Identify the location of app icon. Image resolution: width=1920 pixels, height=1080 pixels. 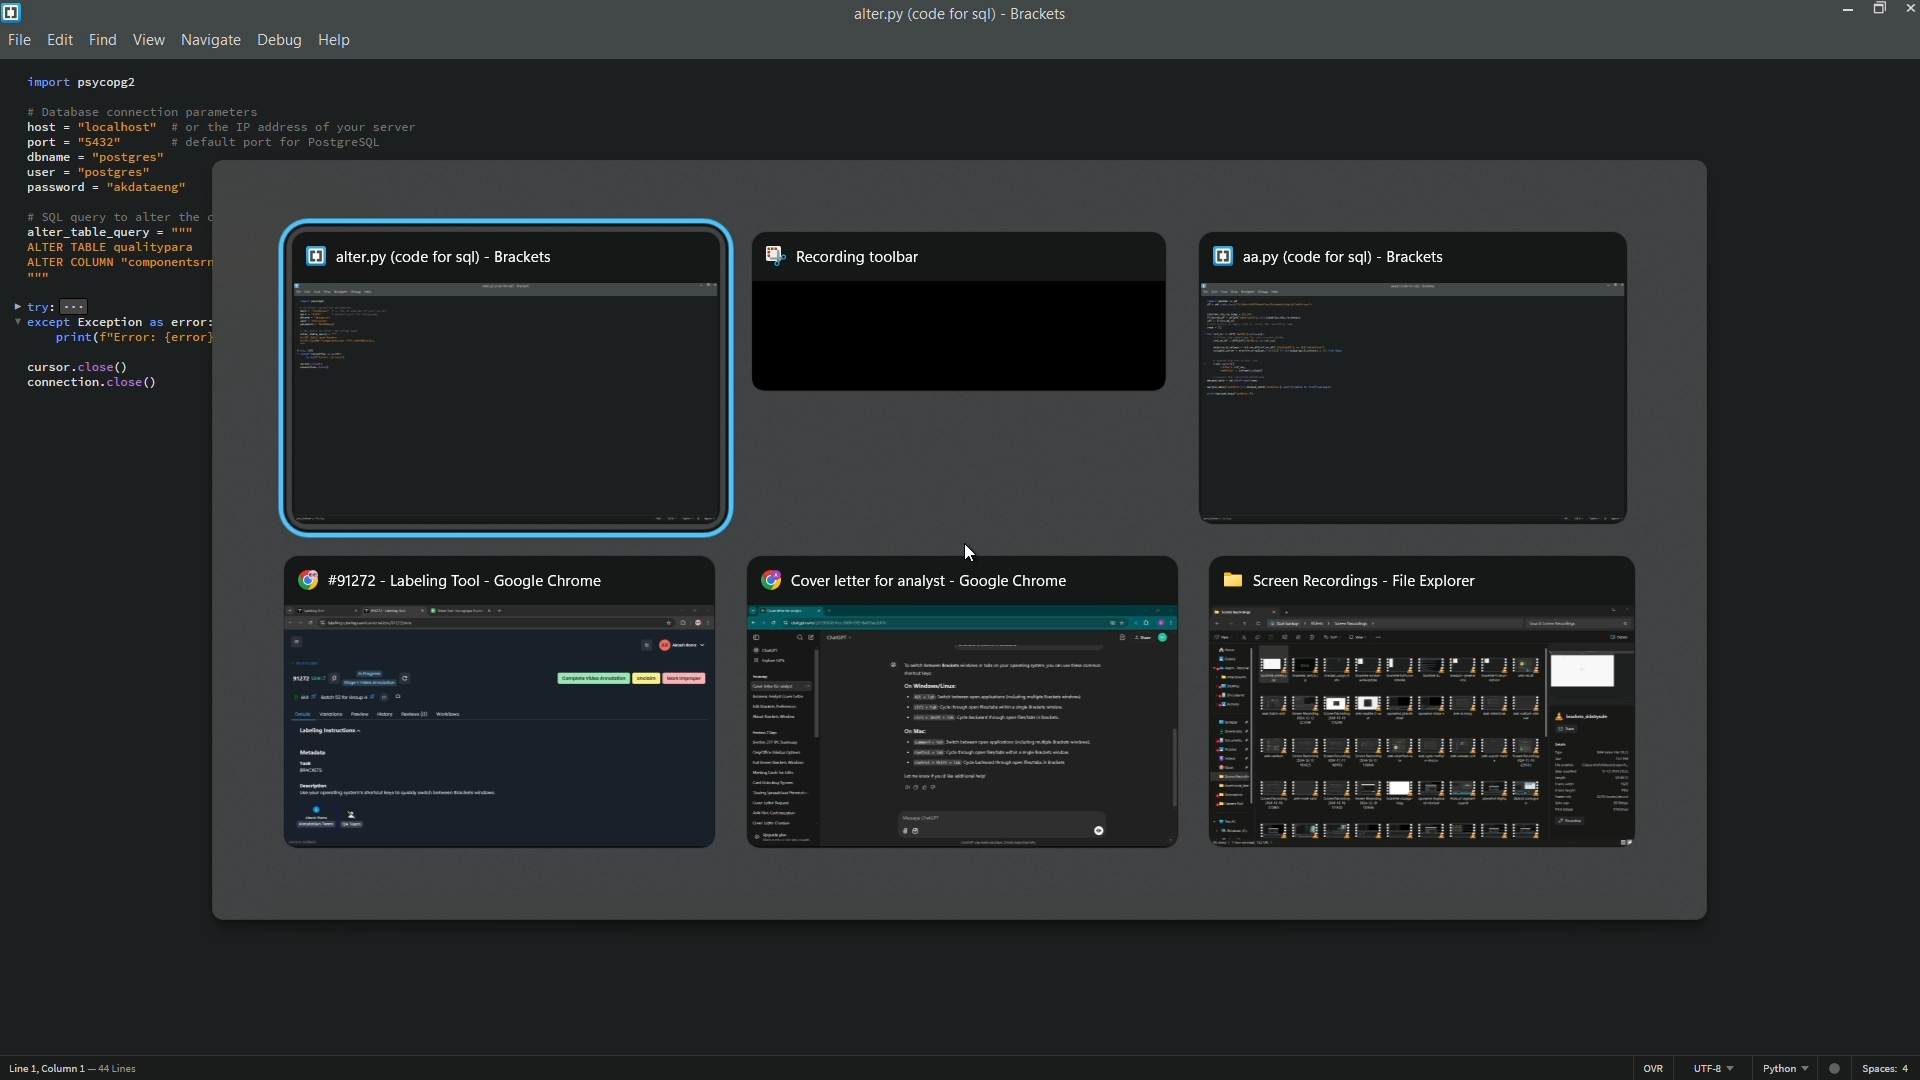
(12, 12).